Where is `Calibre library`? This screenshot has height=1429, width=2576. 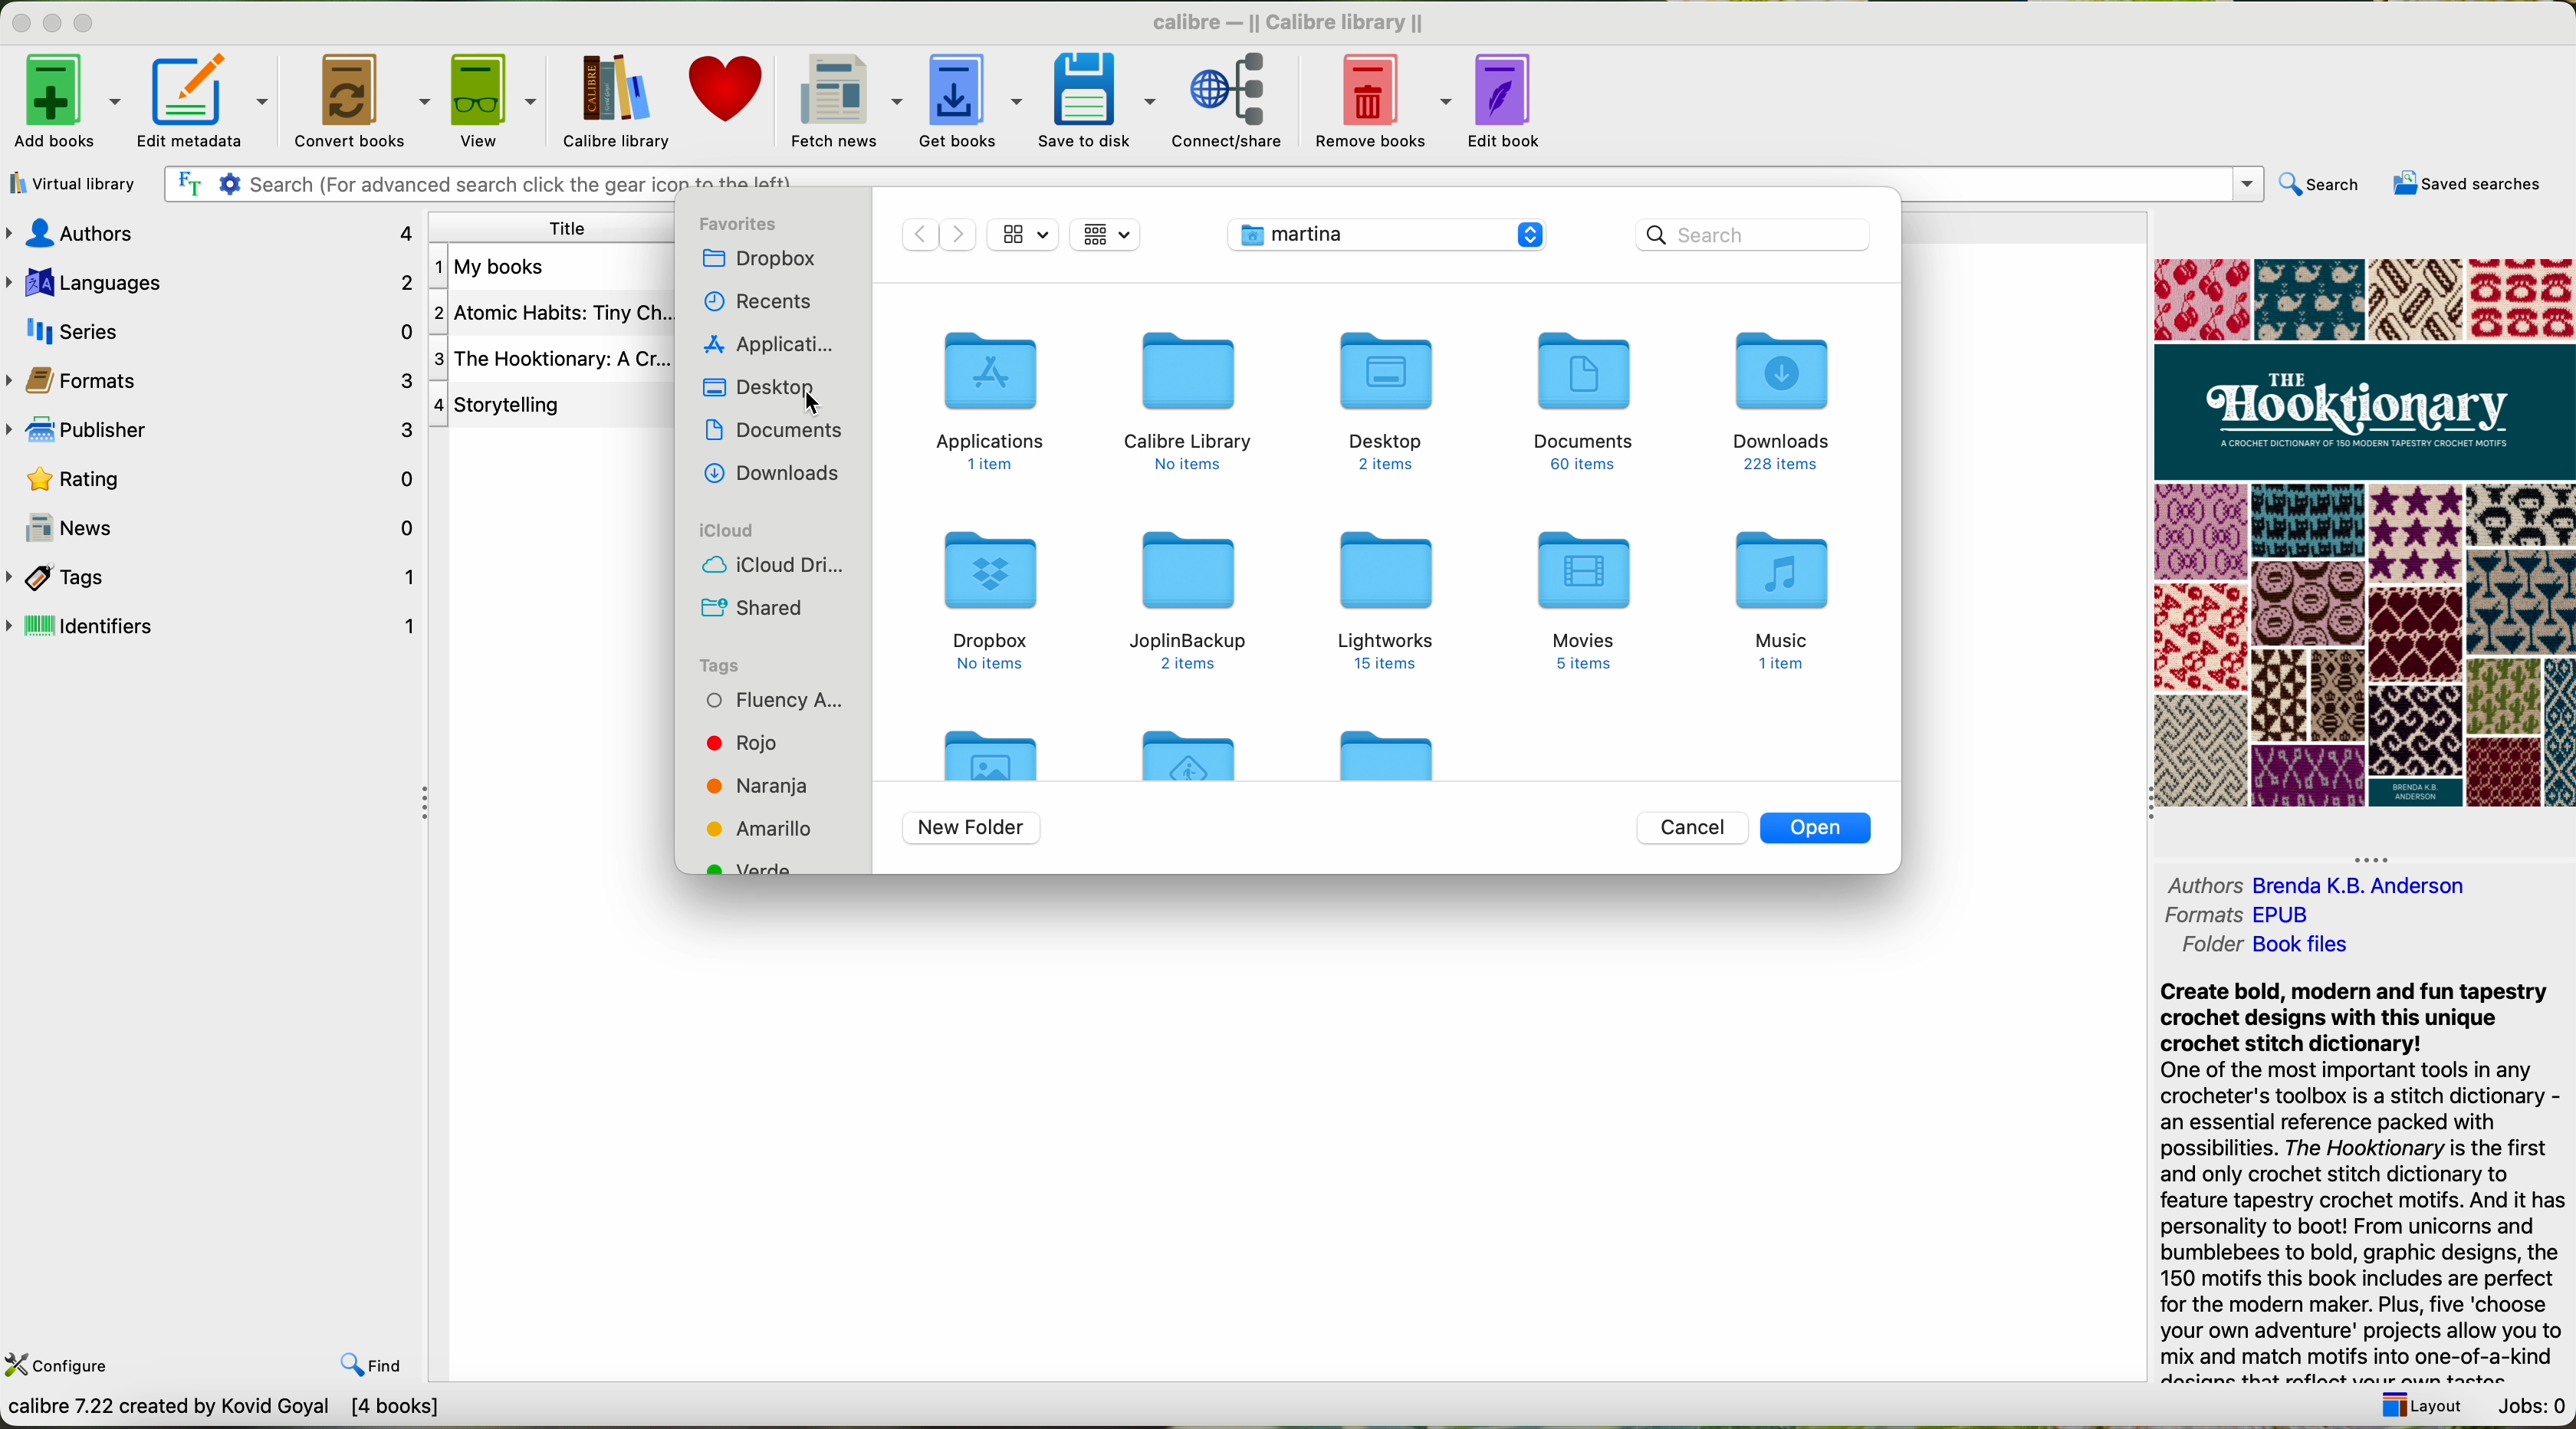
Calibre library is located at coordinates (613, 102).